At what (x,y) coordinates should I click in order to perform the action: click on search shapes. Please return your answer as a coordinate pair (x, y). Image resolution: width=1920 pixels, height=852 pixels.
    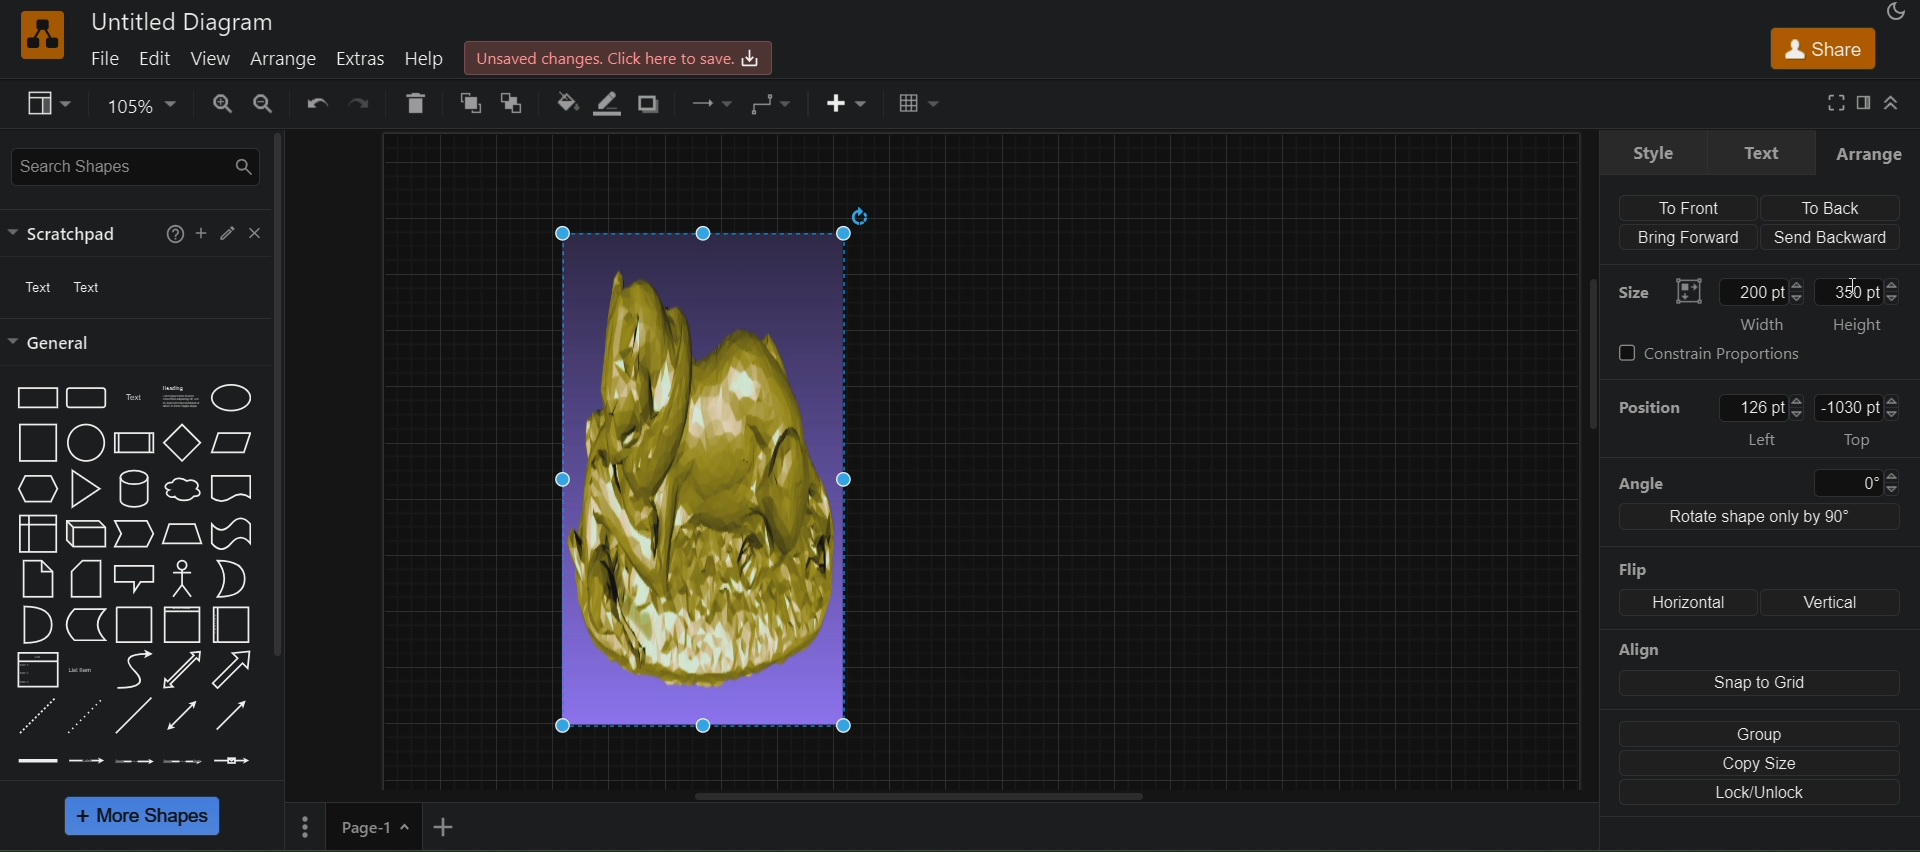
    Looking at the image, I should click on (132, 167).